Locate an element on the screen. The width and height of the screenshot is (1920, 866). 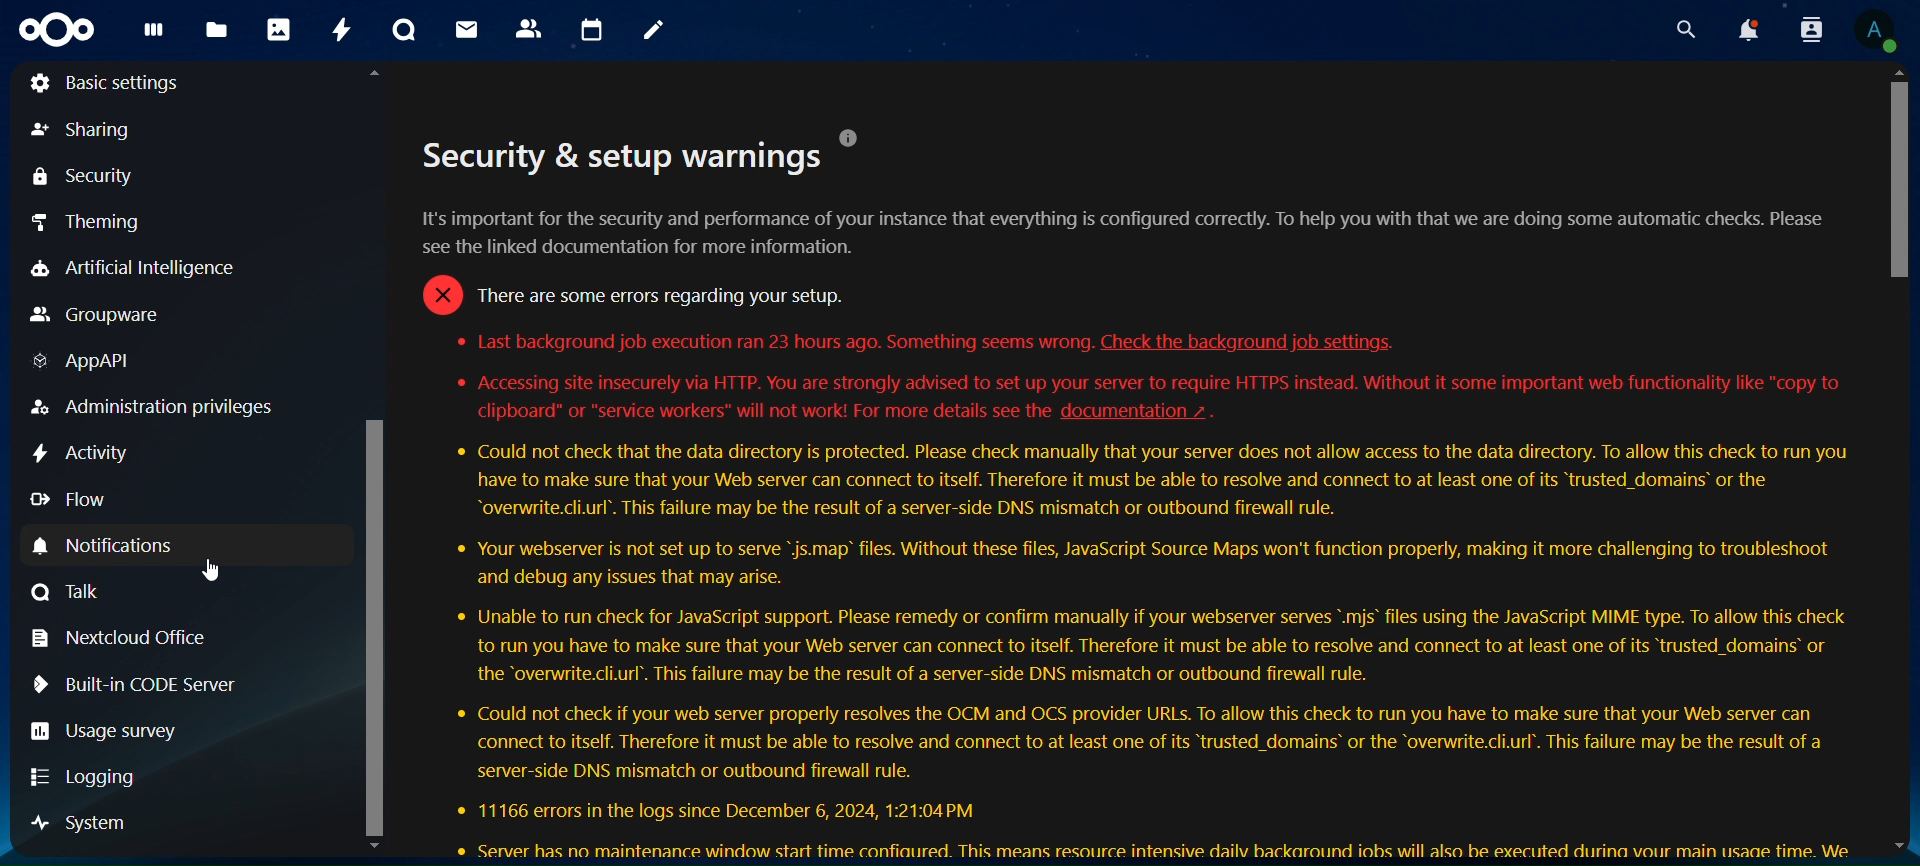
files is located at coordinates (215, 31).